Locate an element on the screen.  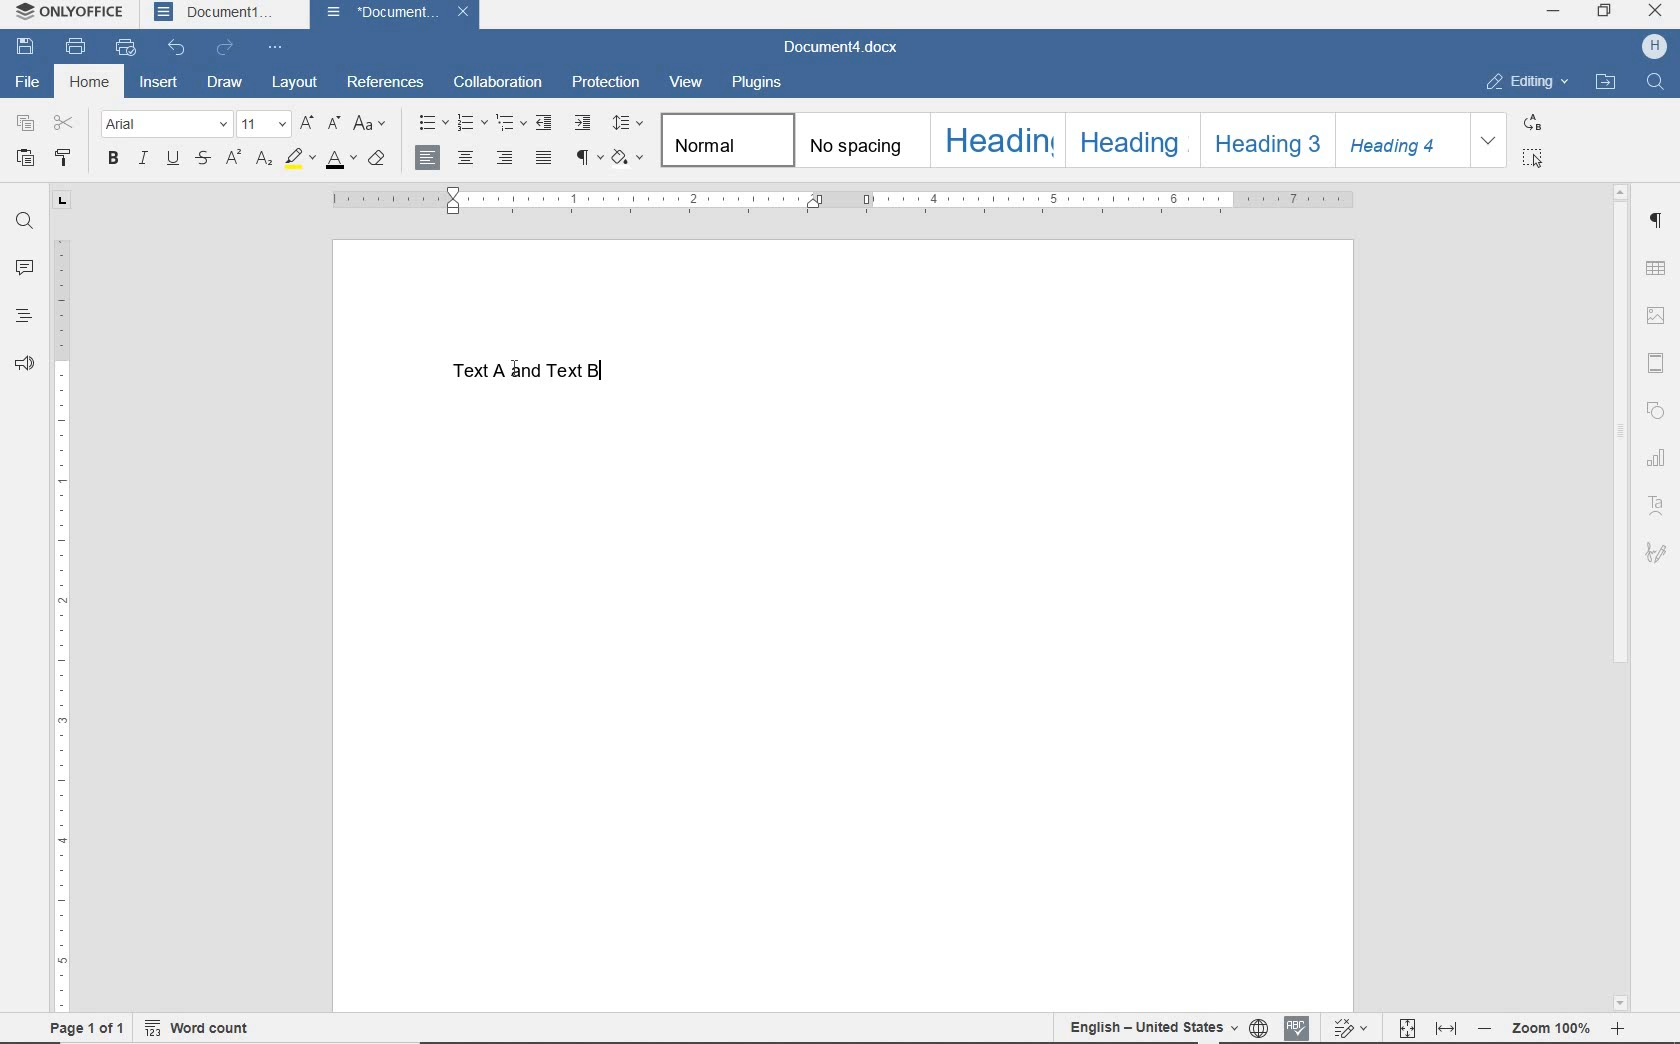
ALIGN CENTER is located at coordinates (466, 159).